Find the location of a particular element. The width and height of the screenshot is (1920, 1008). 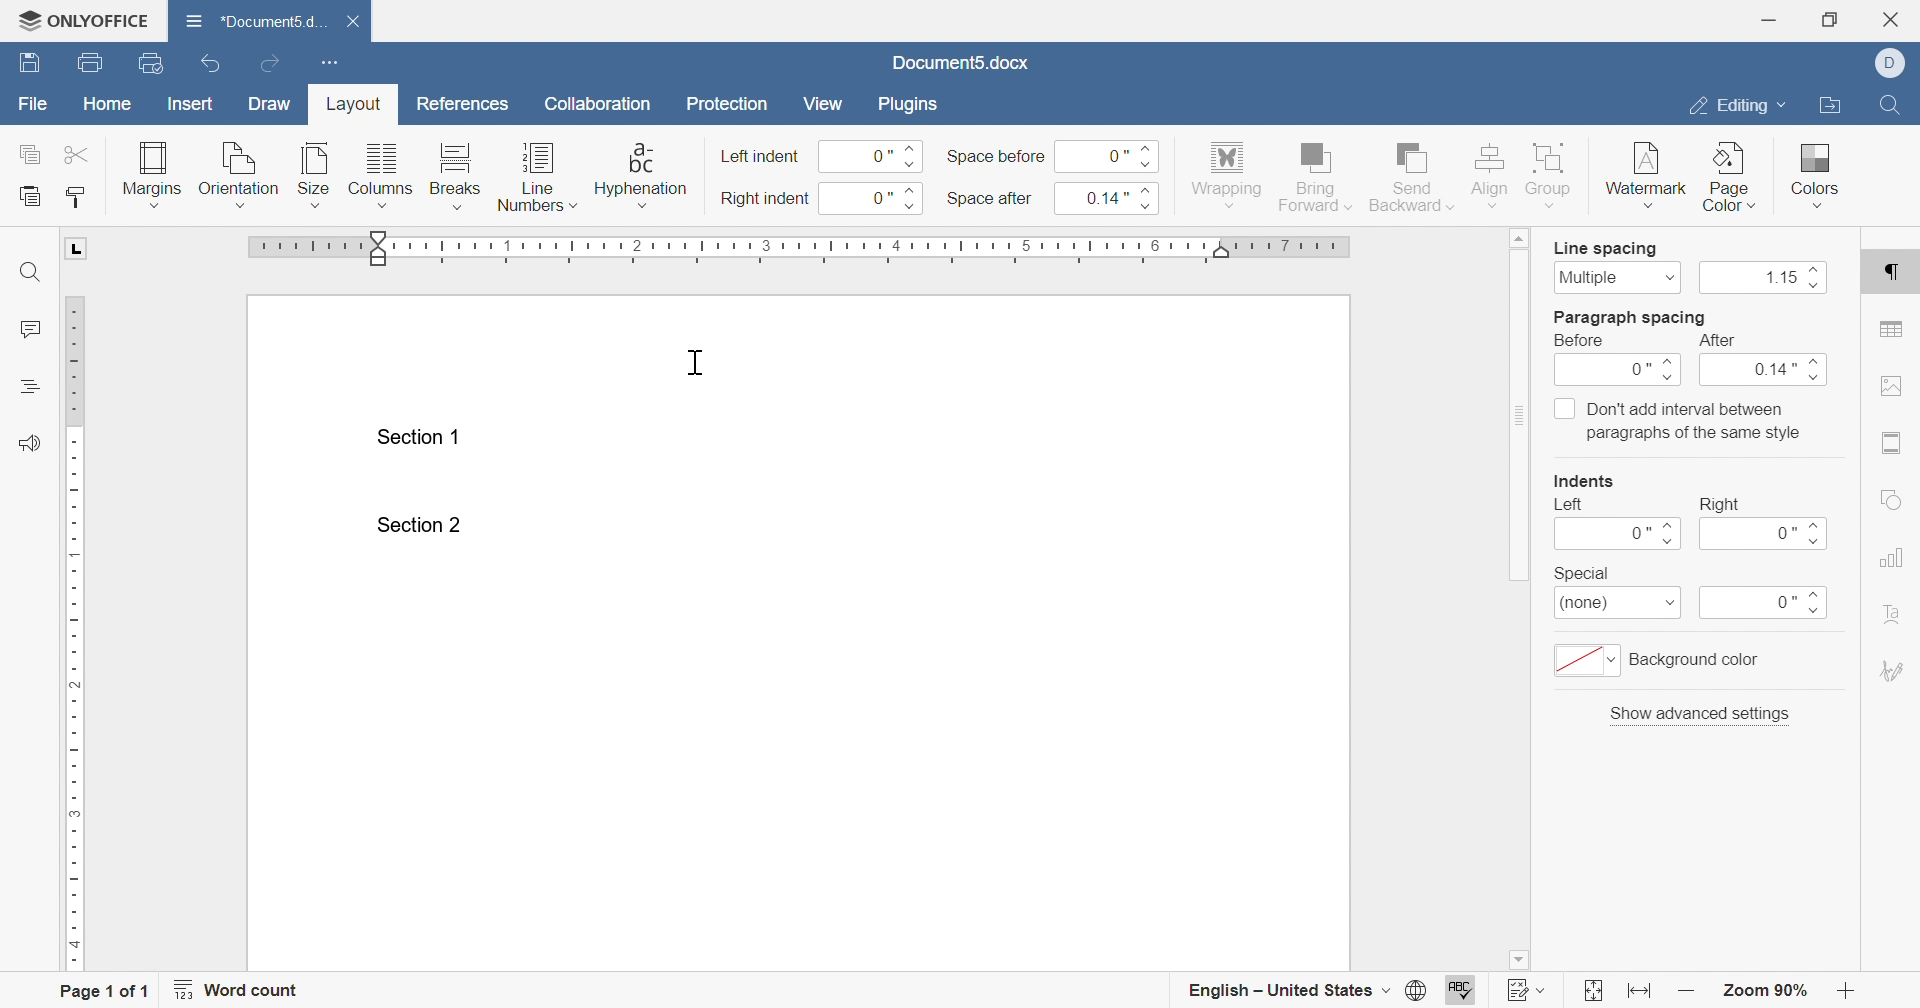

zoom in is located at coordinates (1687, 991).